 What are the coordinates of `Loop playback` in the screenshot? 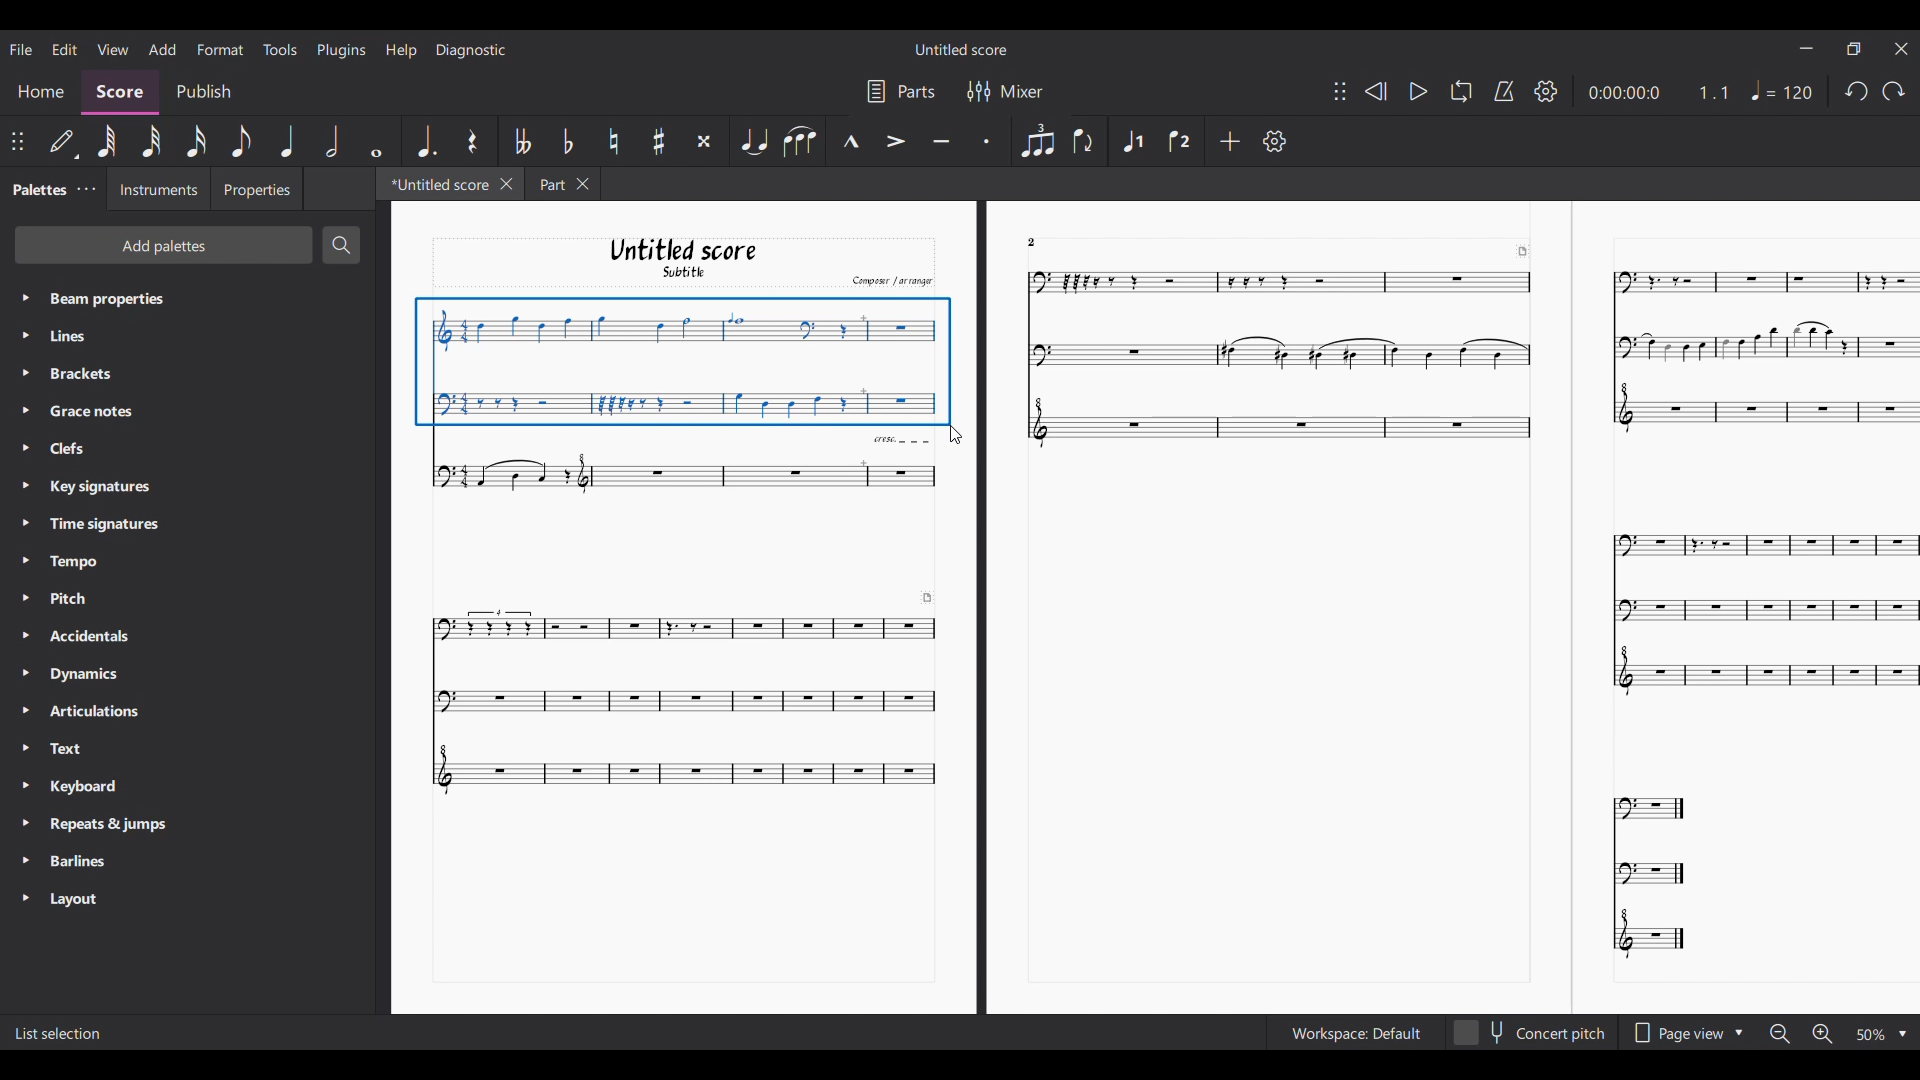 It's located at (1460, 92).